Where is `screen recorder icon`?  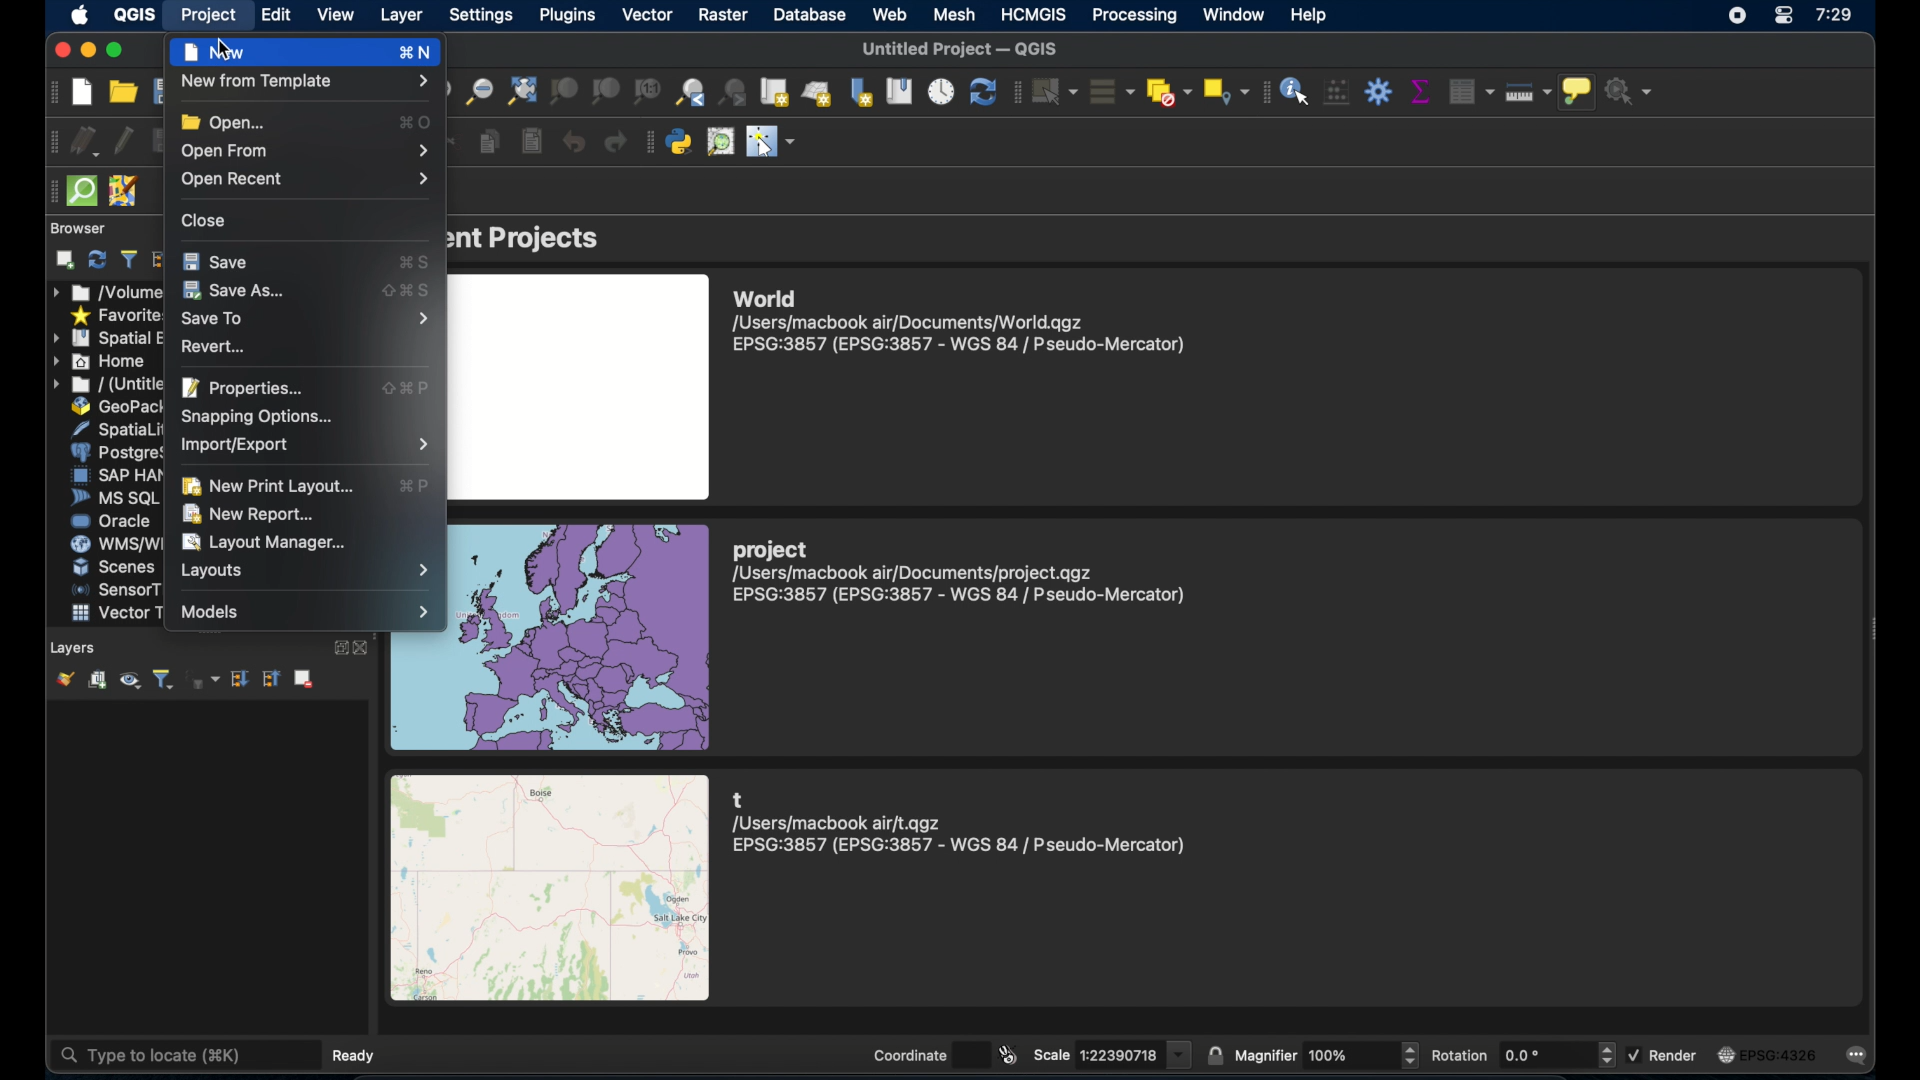 screen recorder icon is located at coordinates (1737, 15).